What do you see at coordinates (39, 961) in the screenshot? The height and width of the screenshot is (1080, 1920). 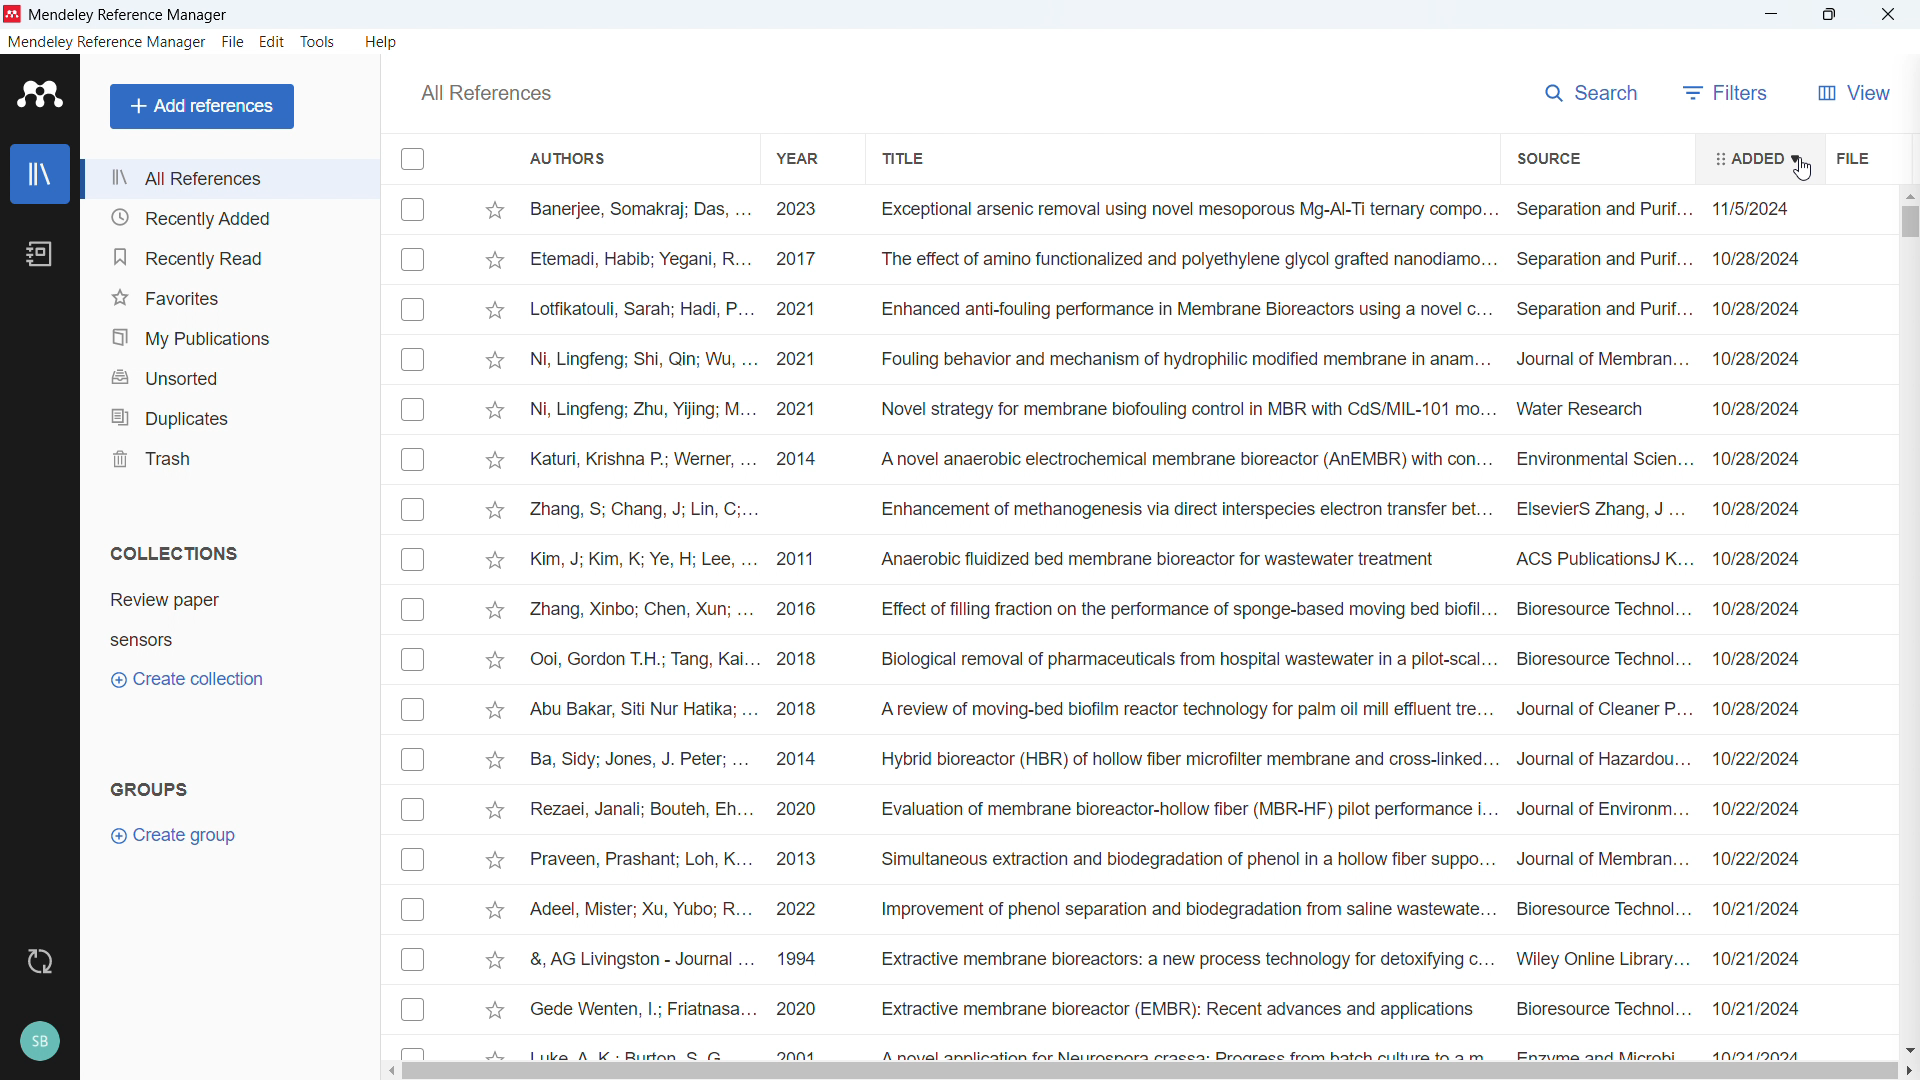 I see `sync ` at bounding box center [39, 961].